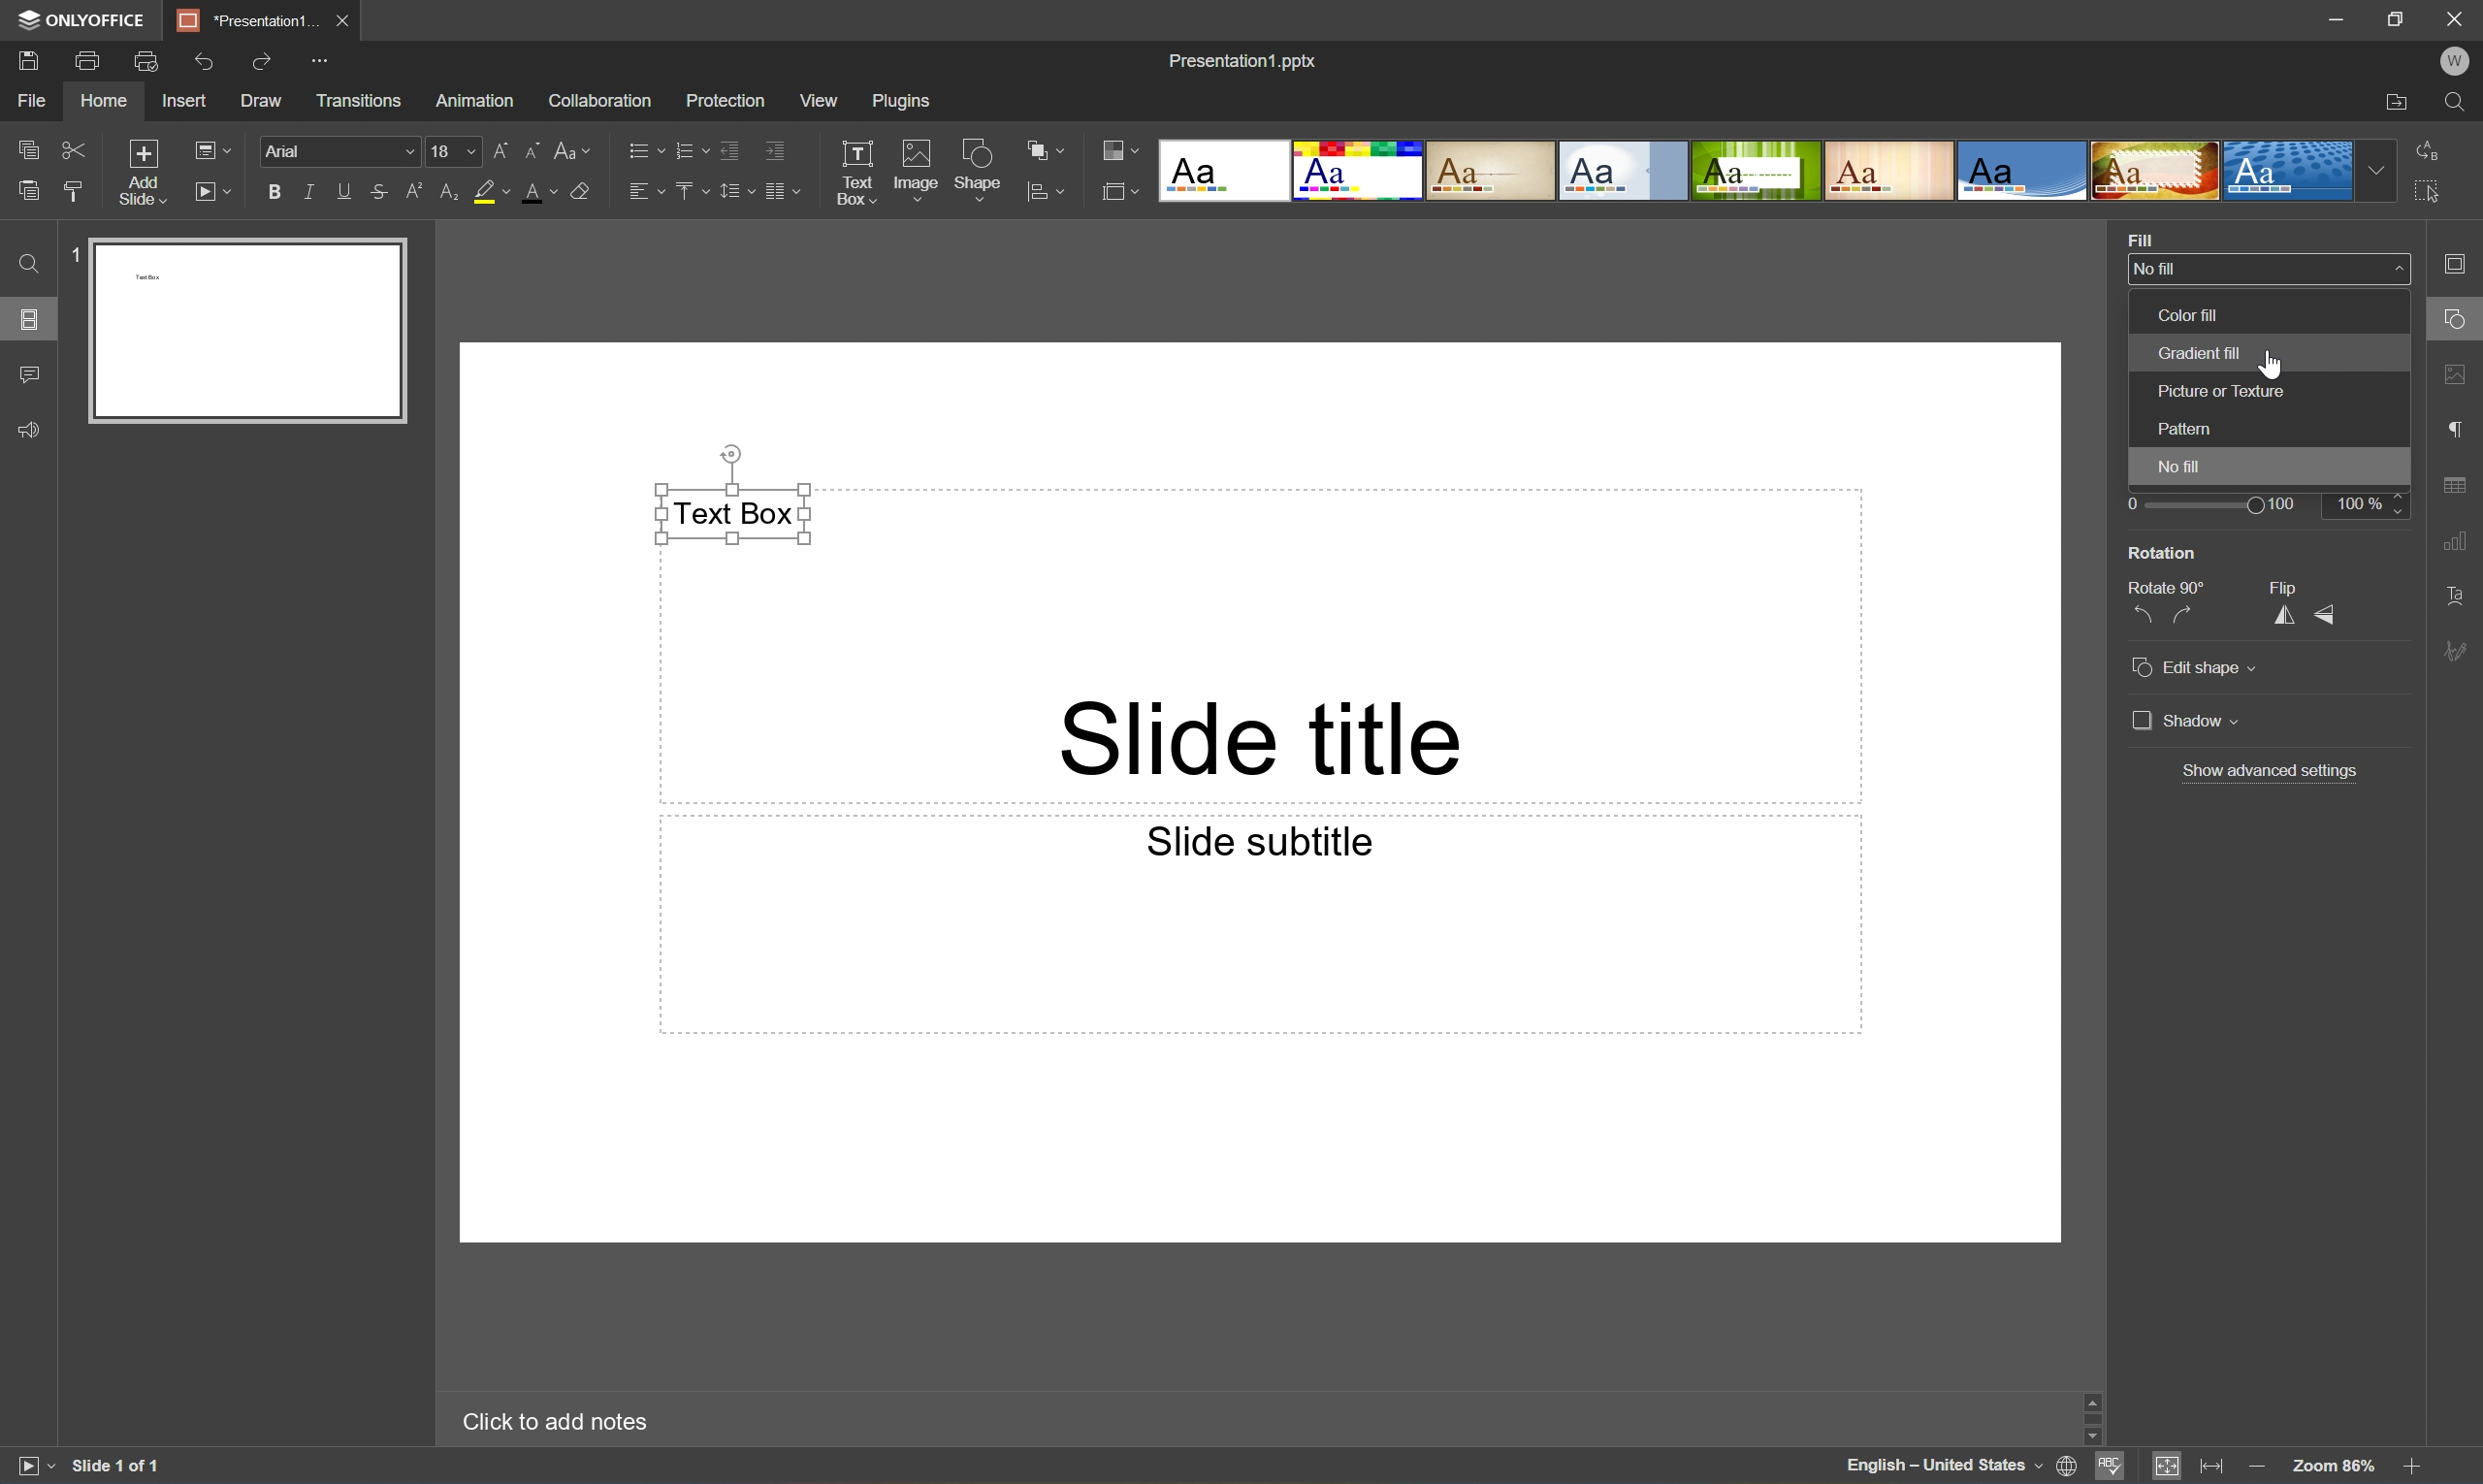 The width and height of the screenshot is (2483, 1484). I want to click on Type of slides, so click(1754, 172).